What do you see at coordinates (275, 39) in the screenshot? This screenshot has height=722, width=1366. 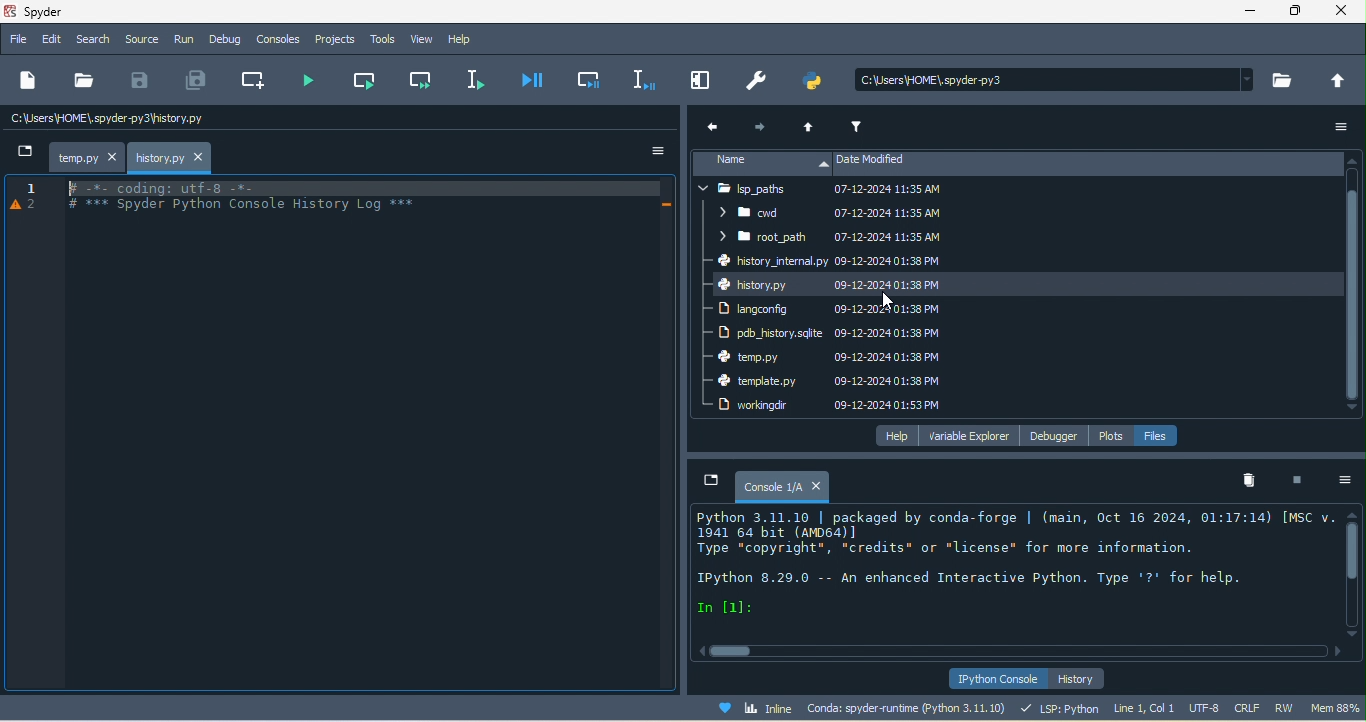 I see `console` at bounding box center [275, 39].